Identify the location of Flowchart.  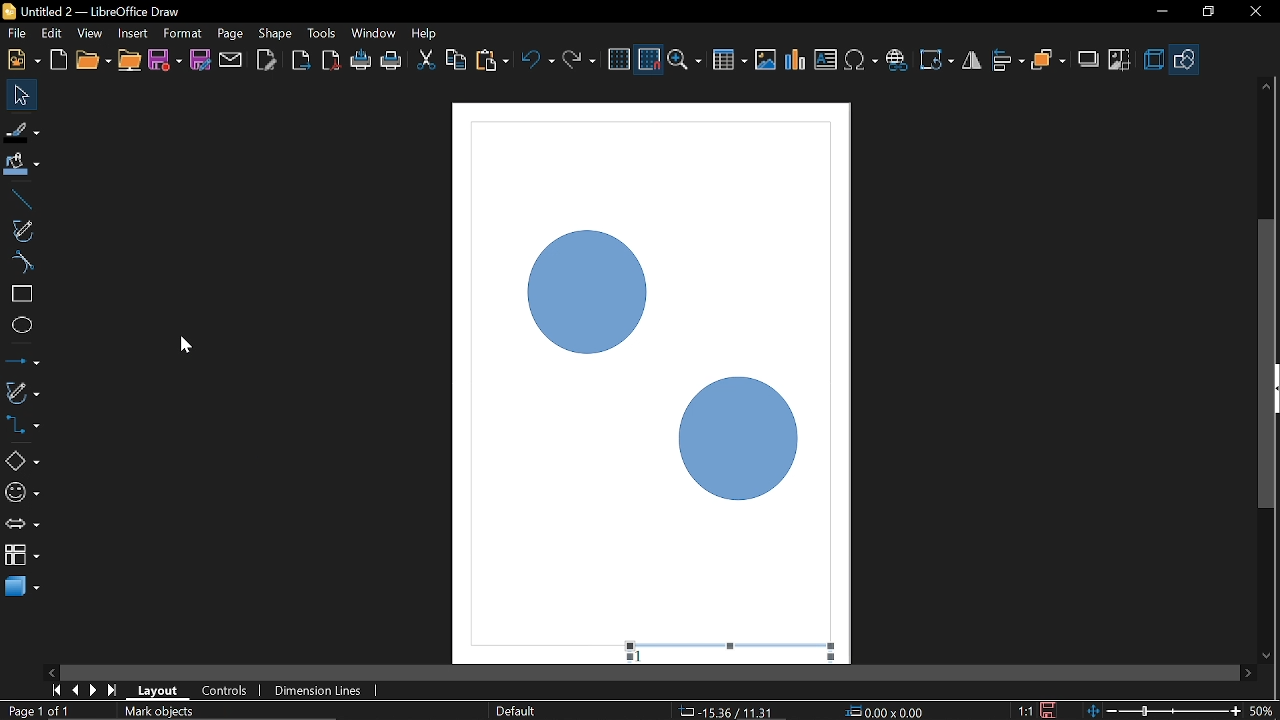
(22, 552).